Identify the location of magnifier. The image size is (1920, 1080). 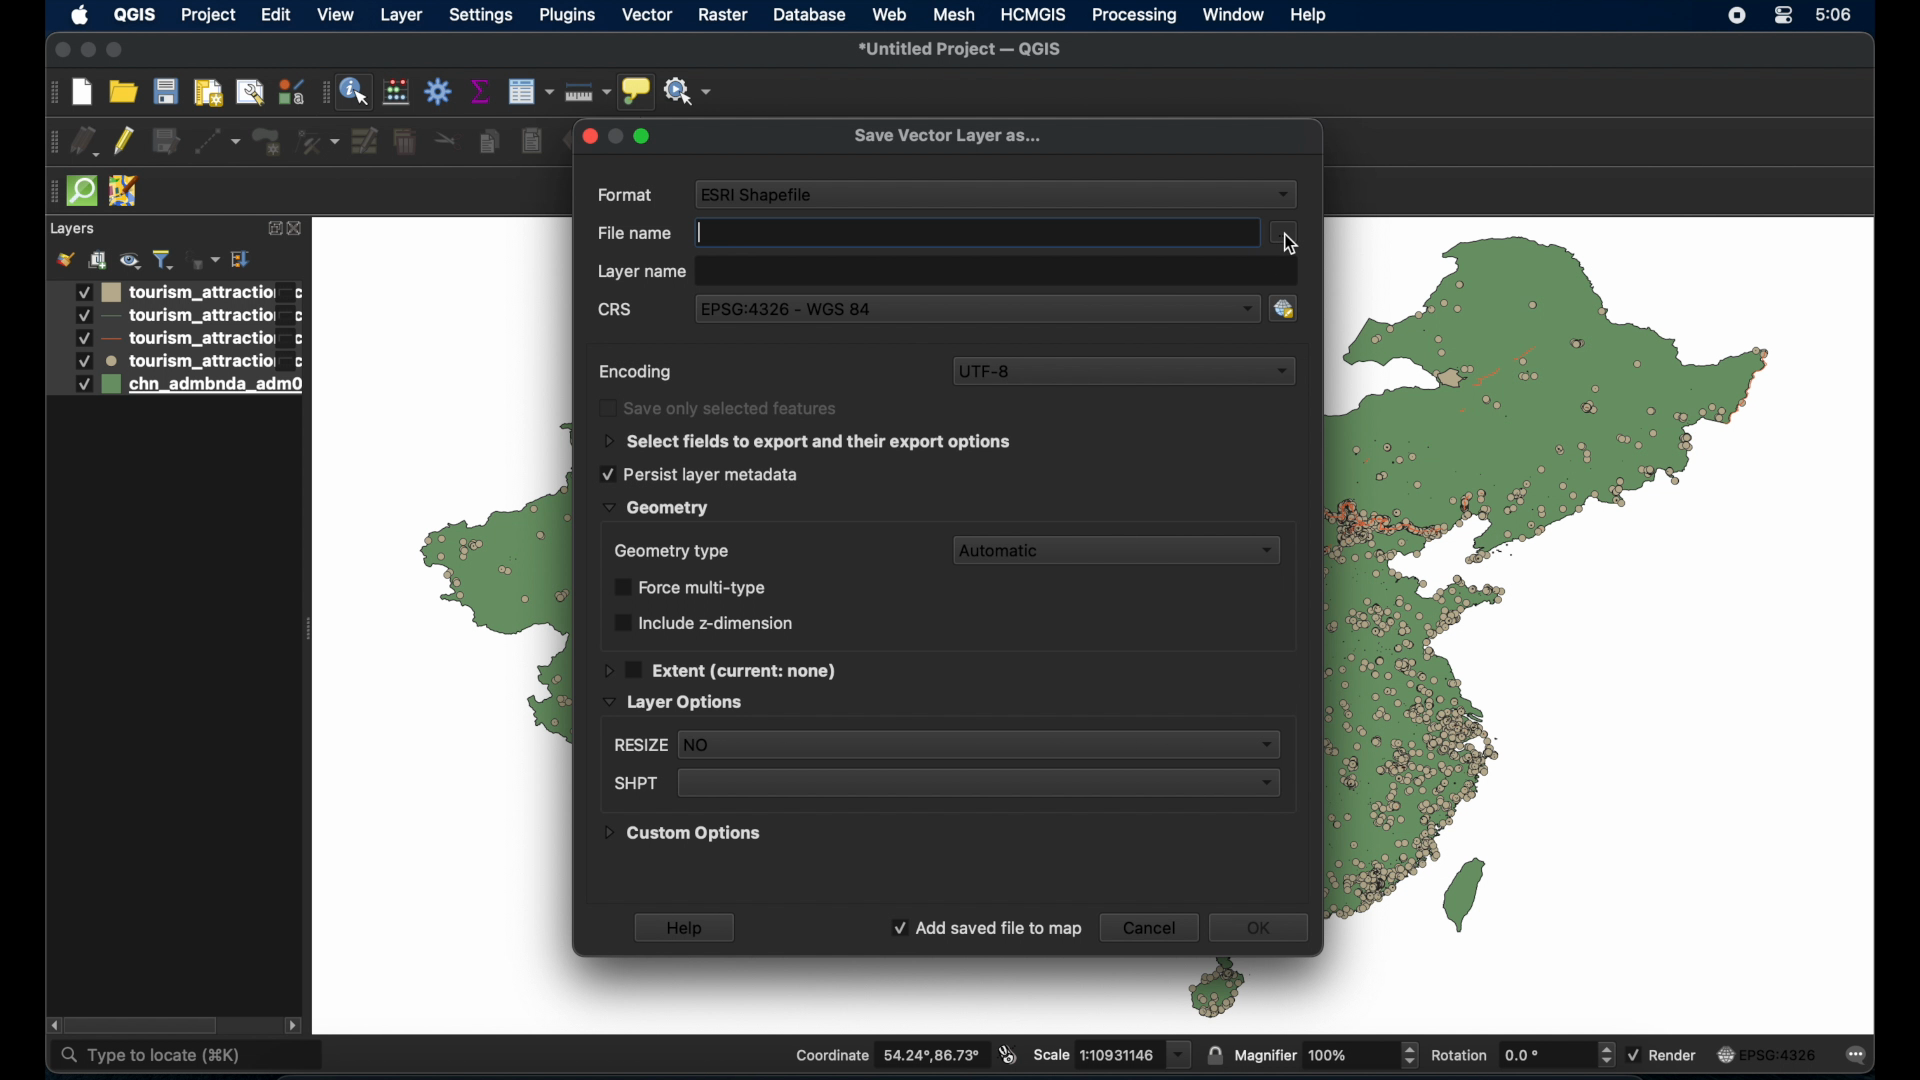
(1325, 1053).